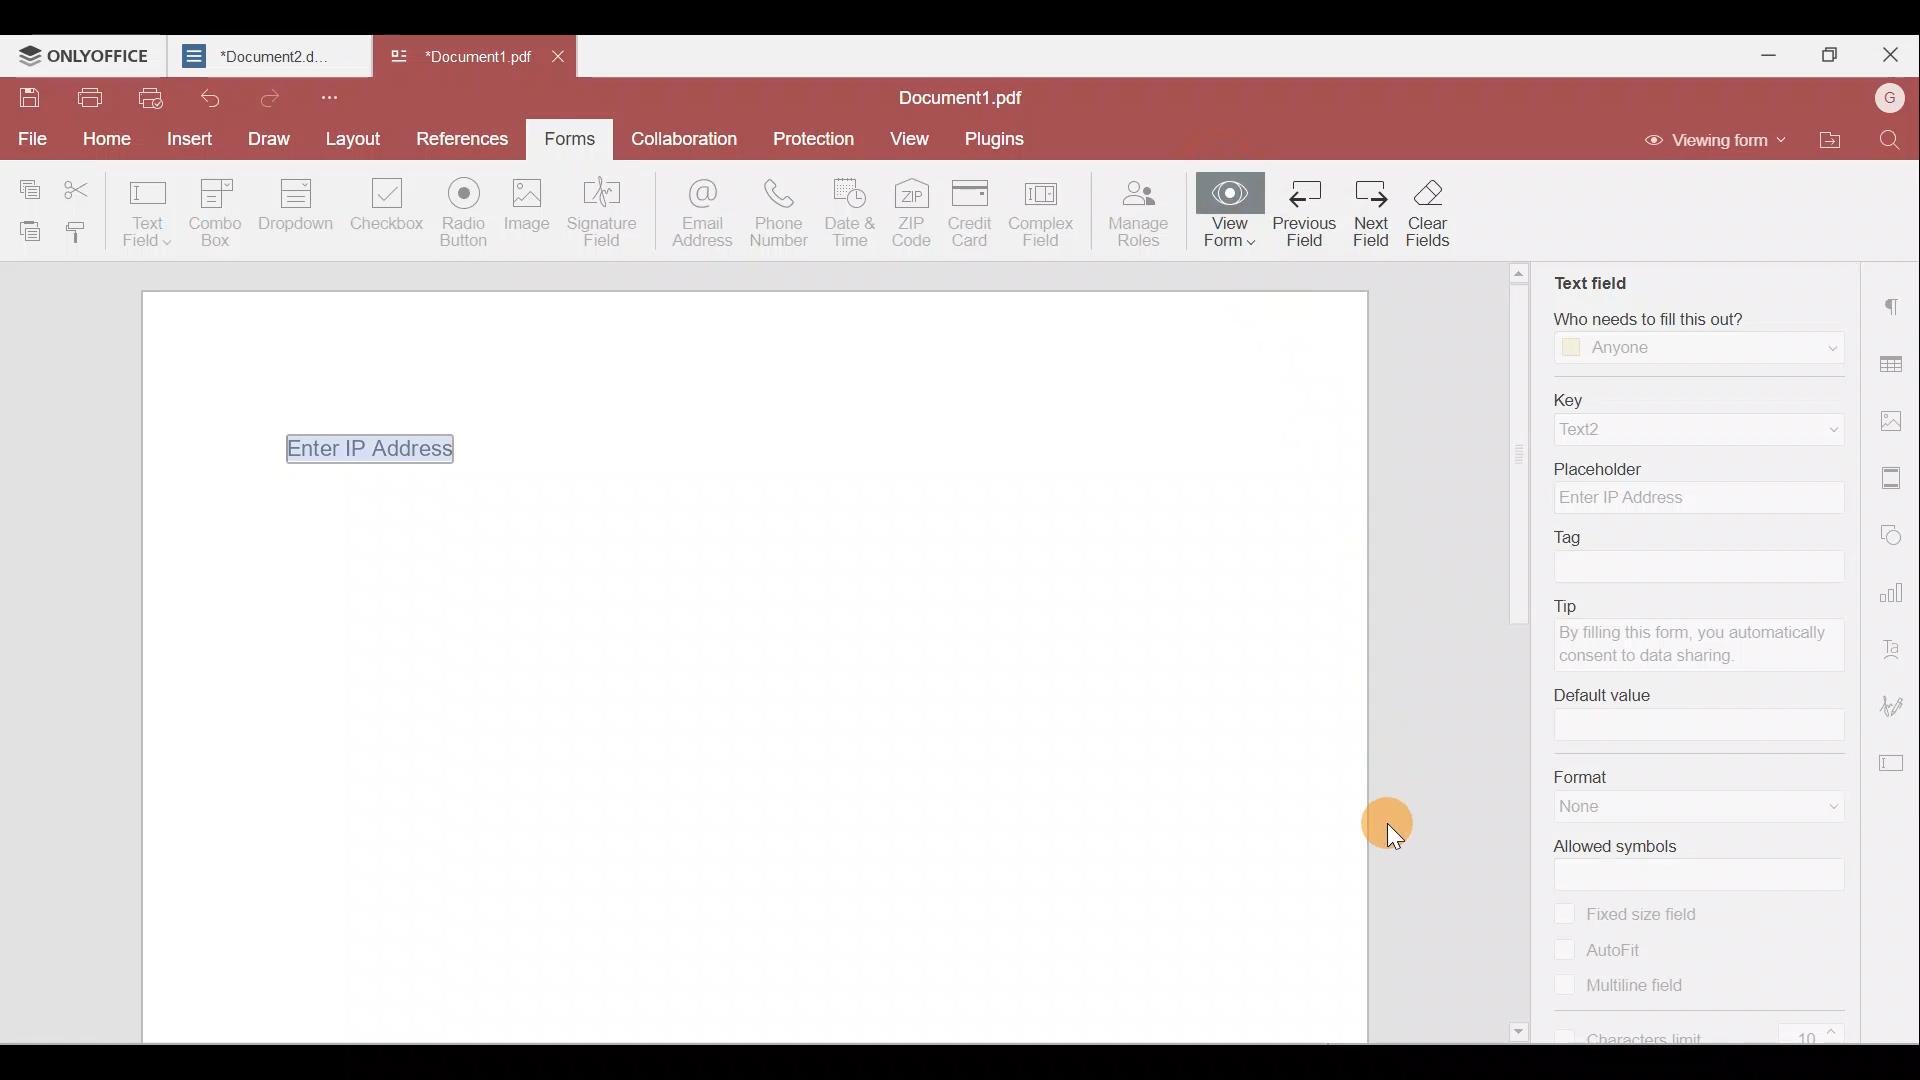 The width and height of the screenshot is (1920, 1080). Describe the element at coordinates (1565, 948) in the screenshot. I see `checkbox` at that location.